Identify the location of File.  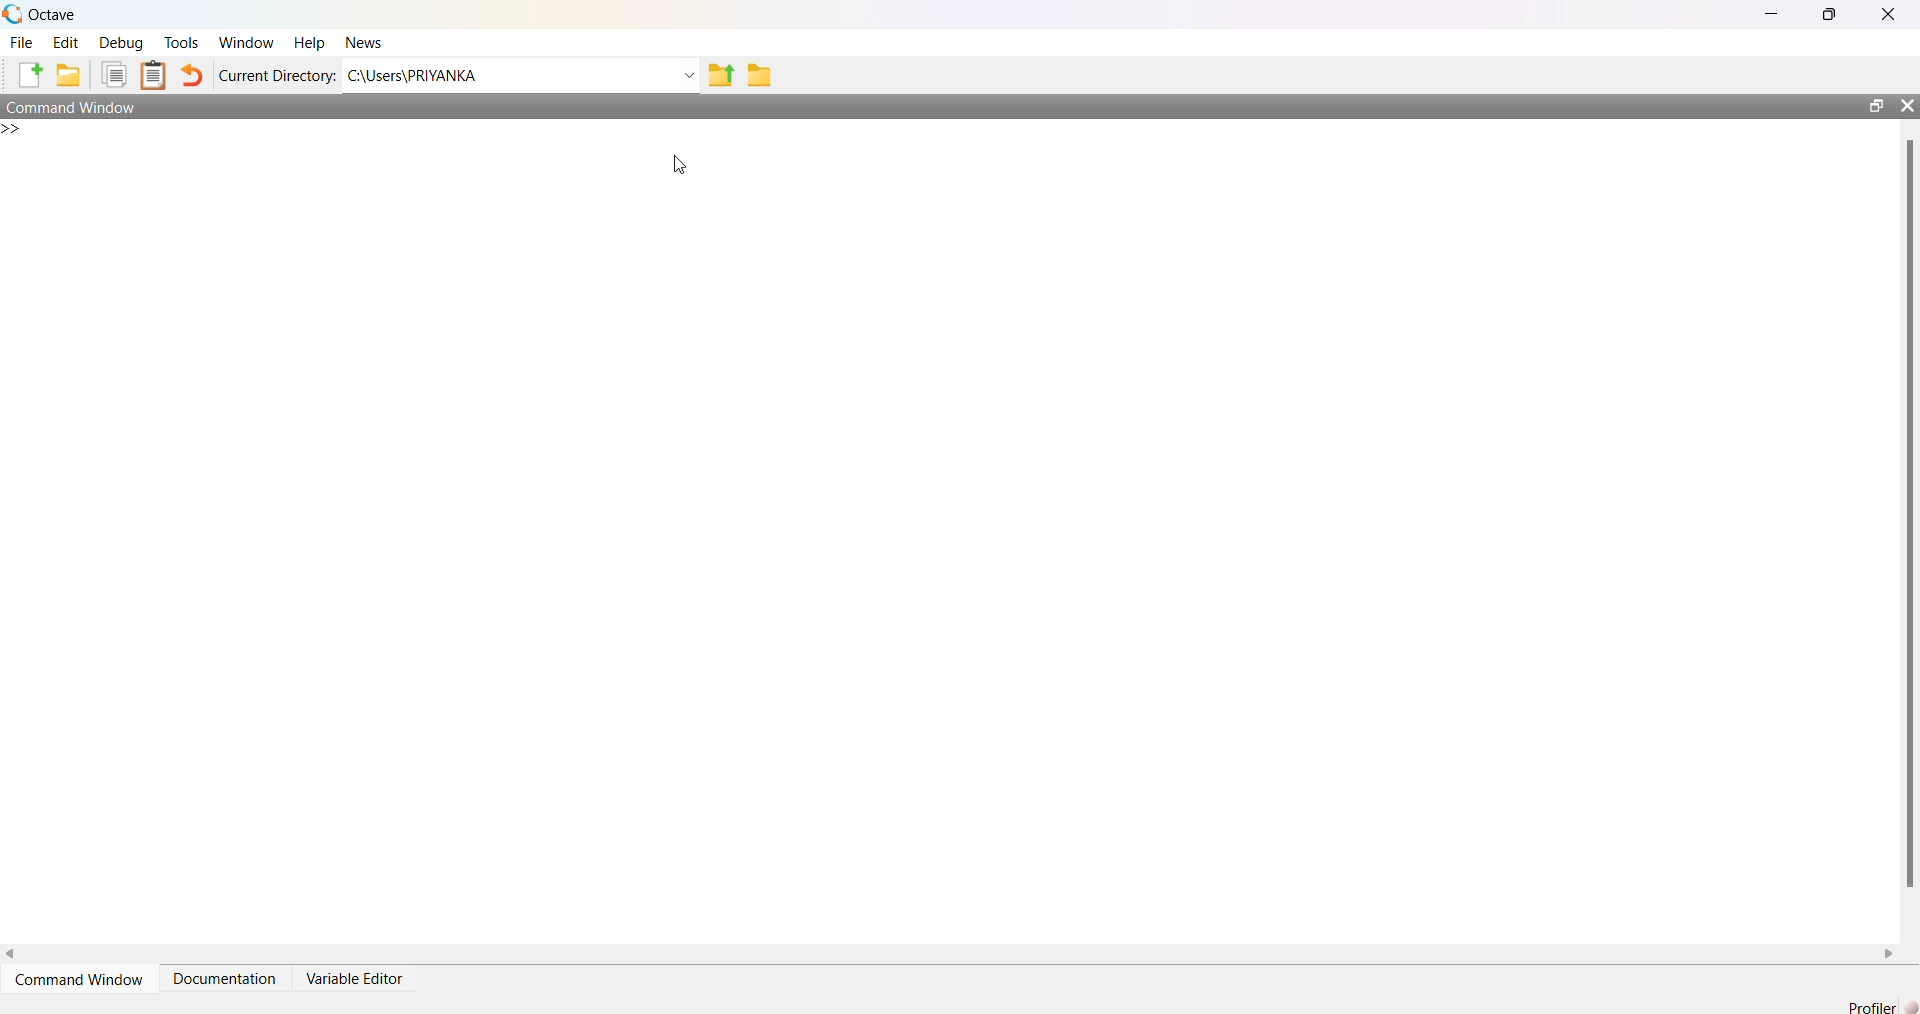
(23, 43).